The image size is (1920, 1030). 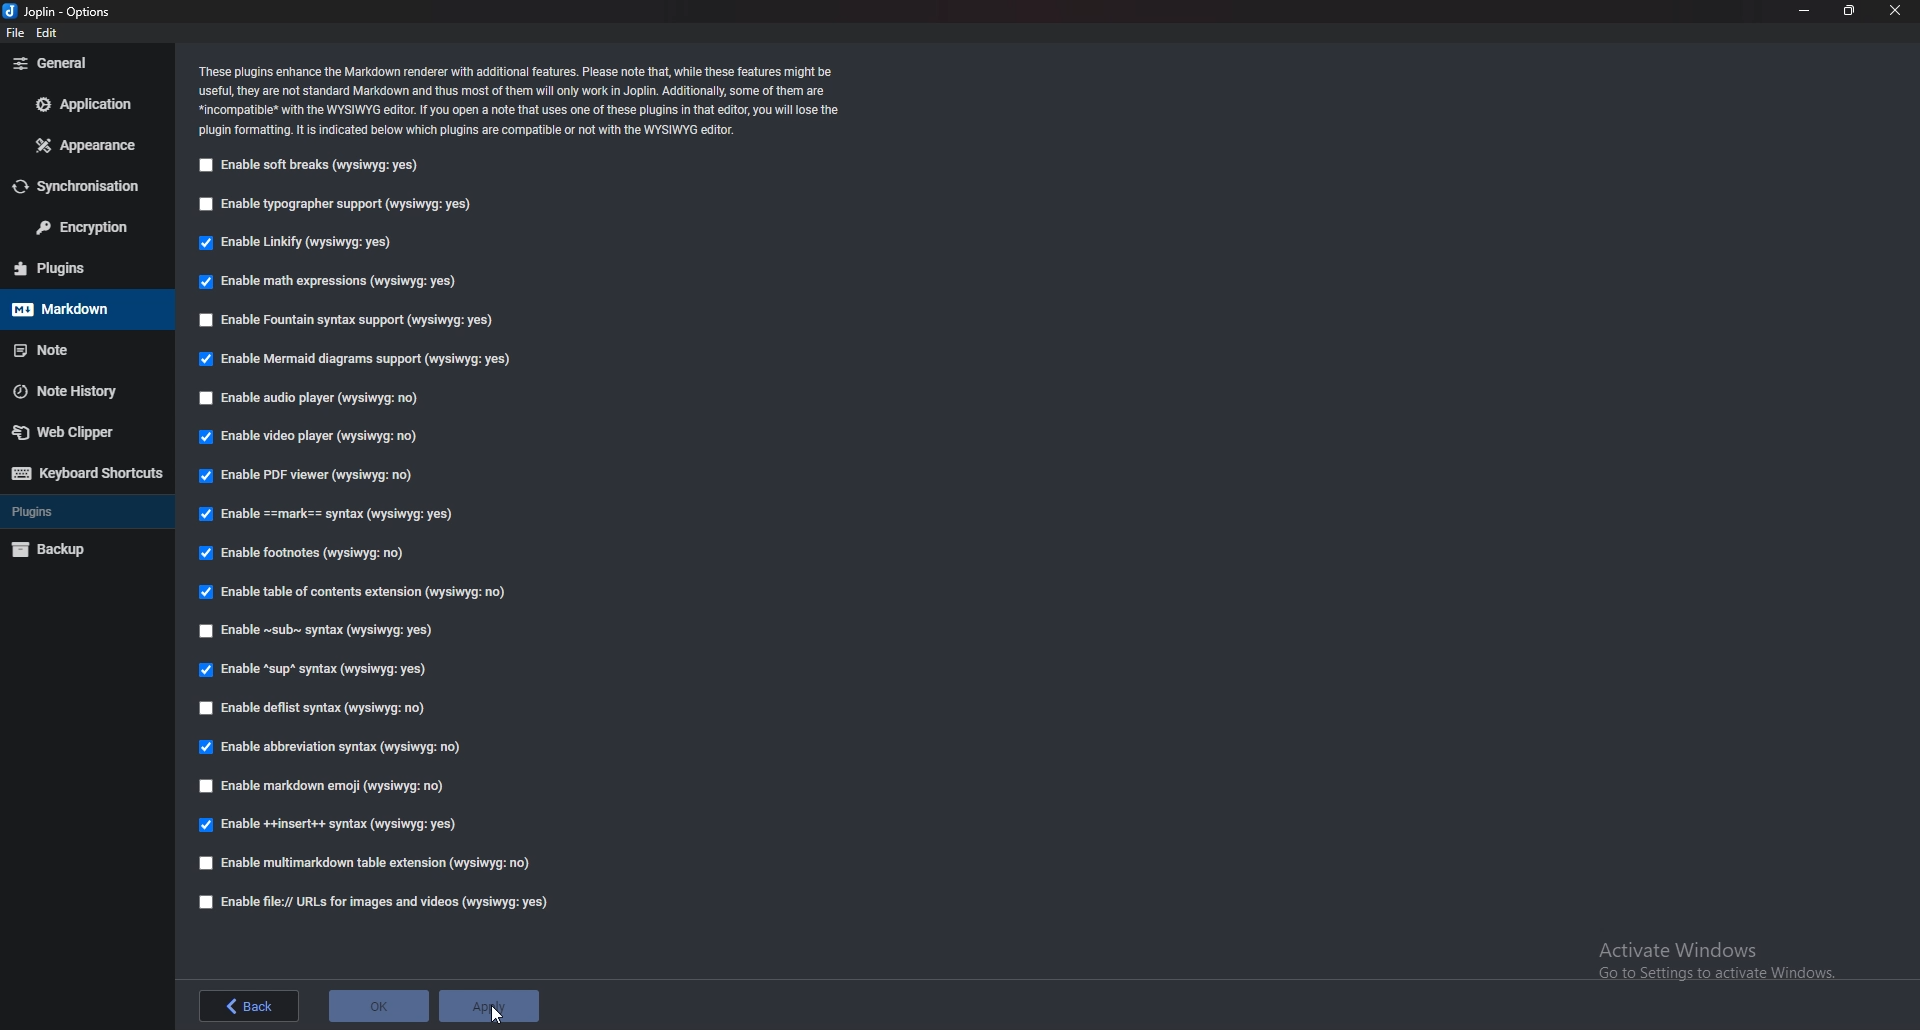 I want to click on enable markdown emoji, so click(x=327, y=785).